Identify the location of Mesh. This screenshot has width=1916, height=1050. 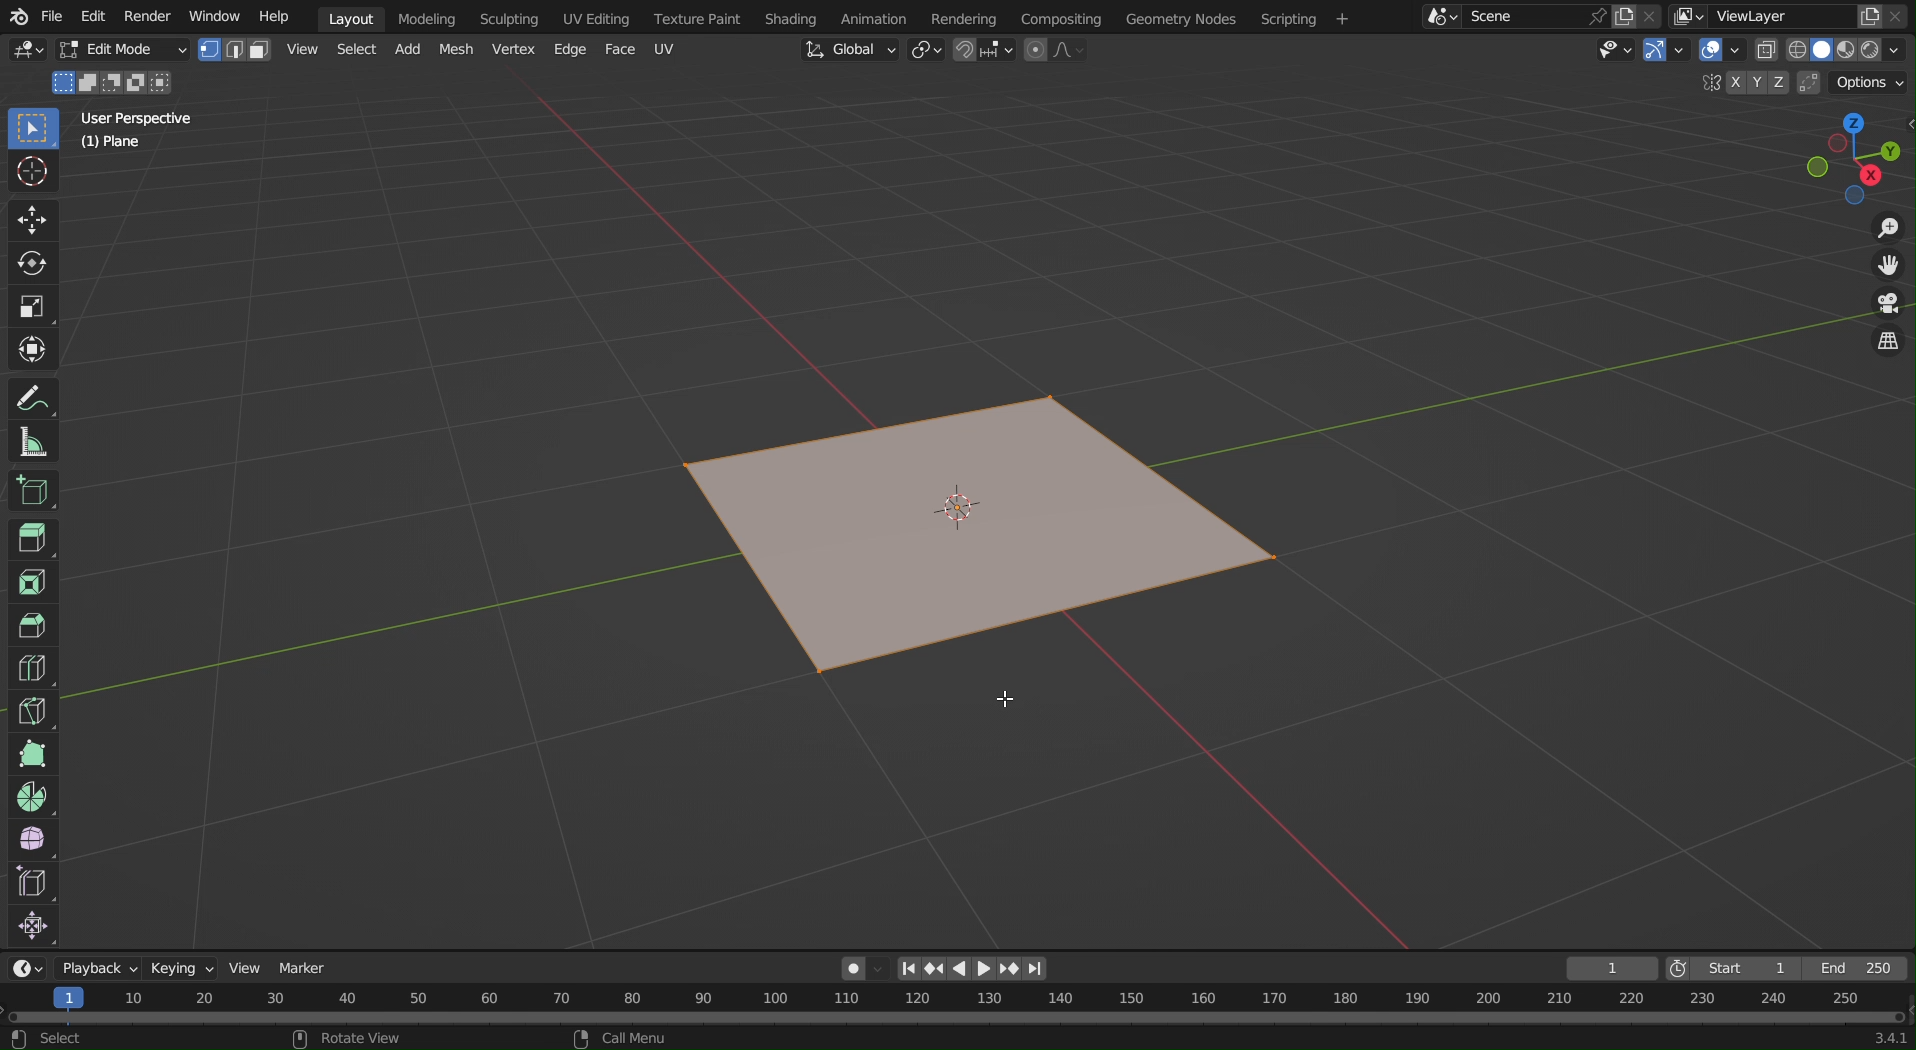
(457, 50).